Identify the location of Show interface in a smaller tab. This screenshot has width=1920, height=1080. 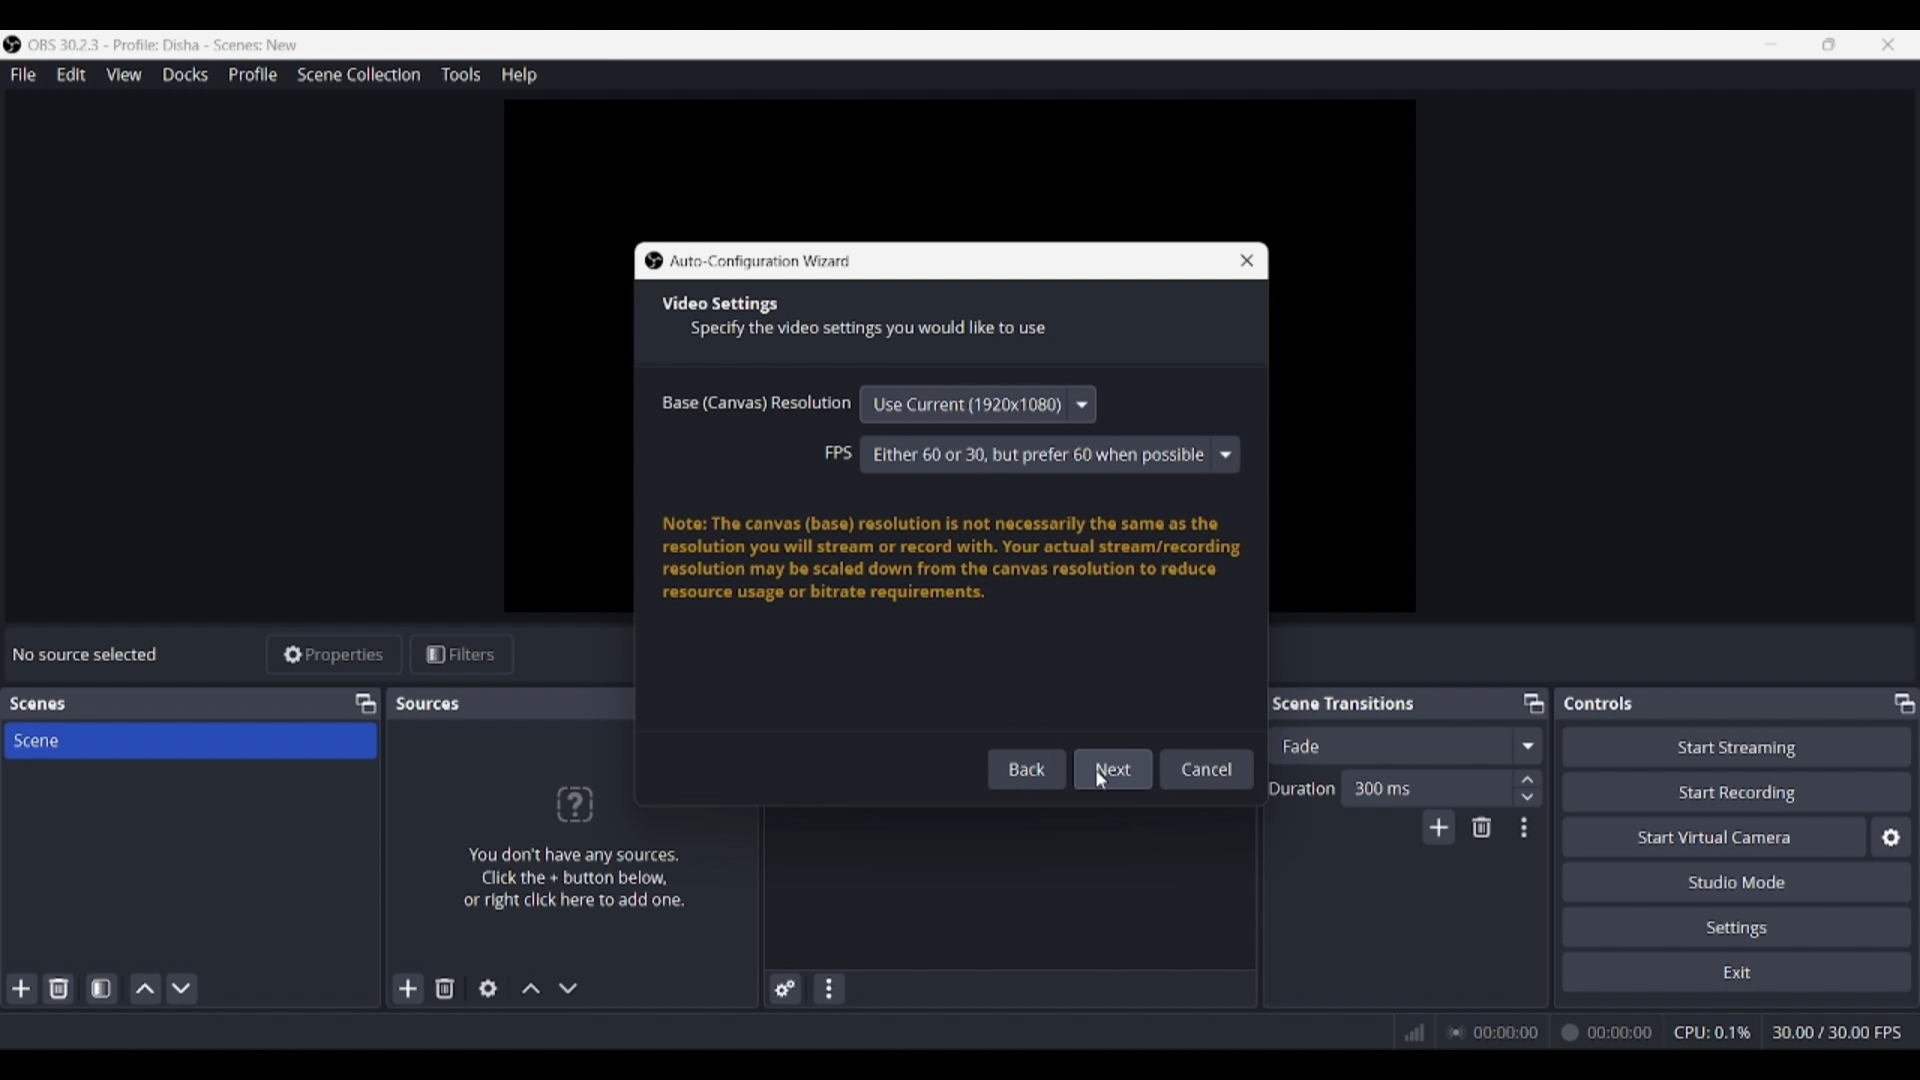
(1829, 44).